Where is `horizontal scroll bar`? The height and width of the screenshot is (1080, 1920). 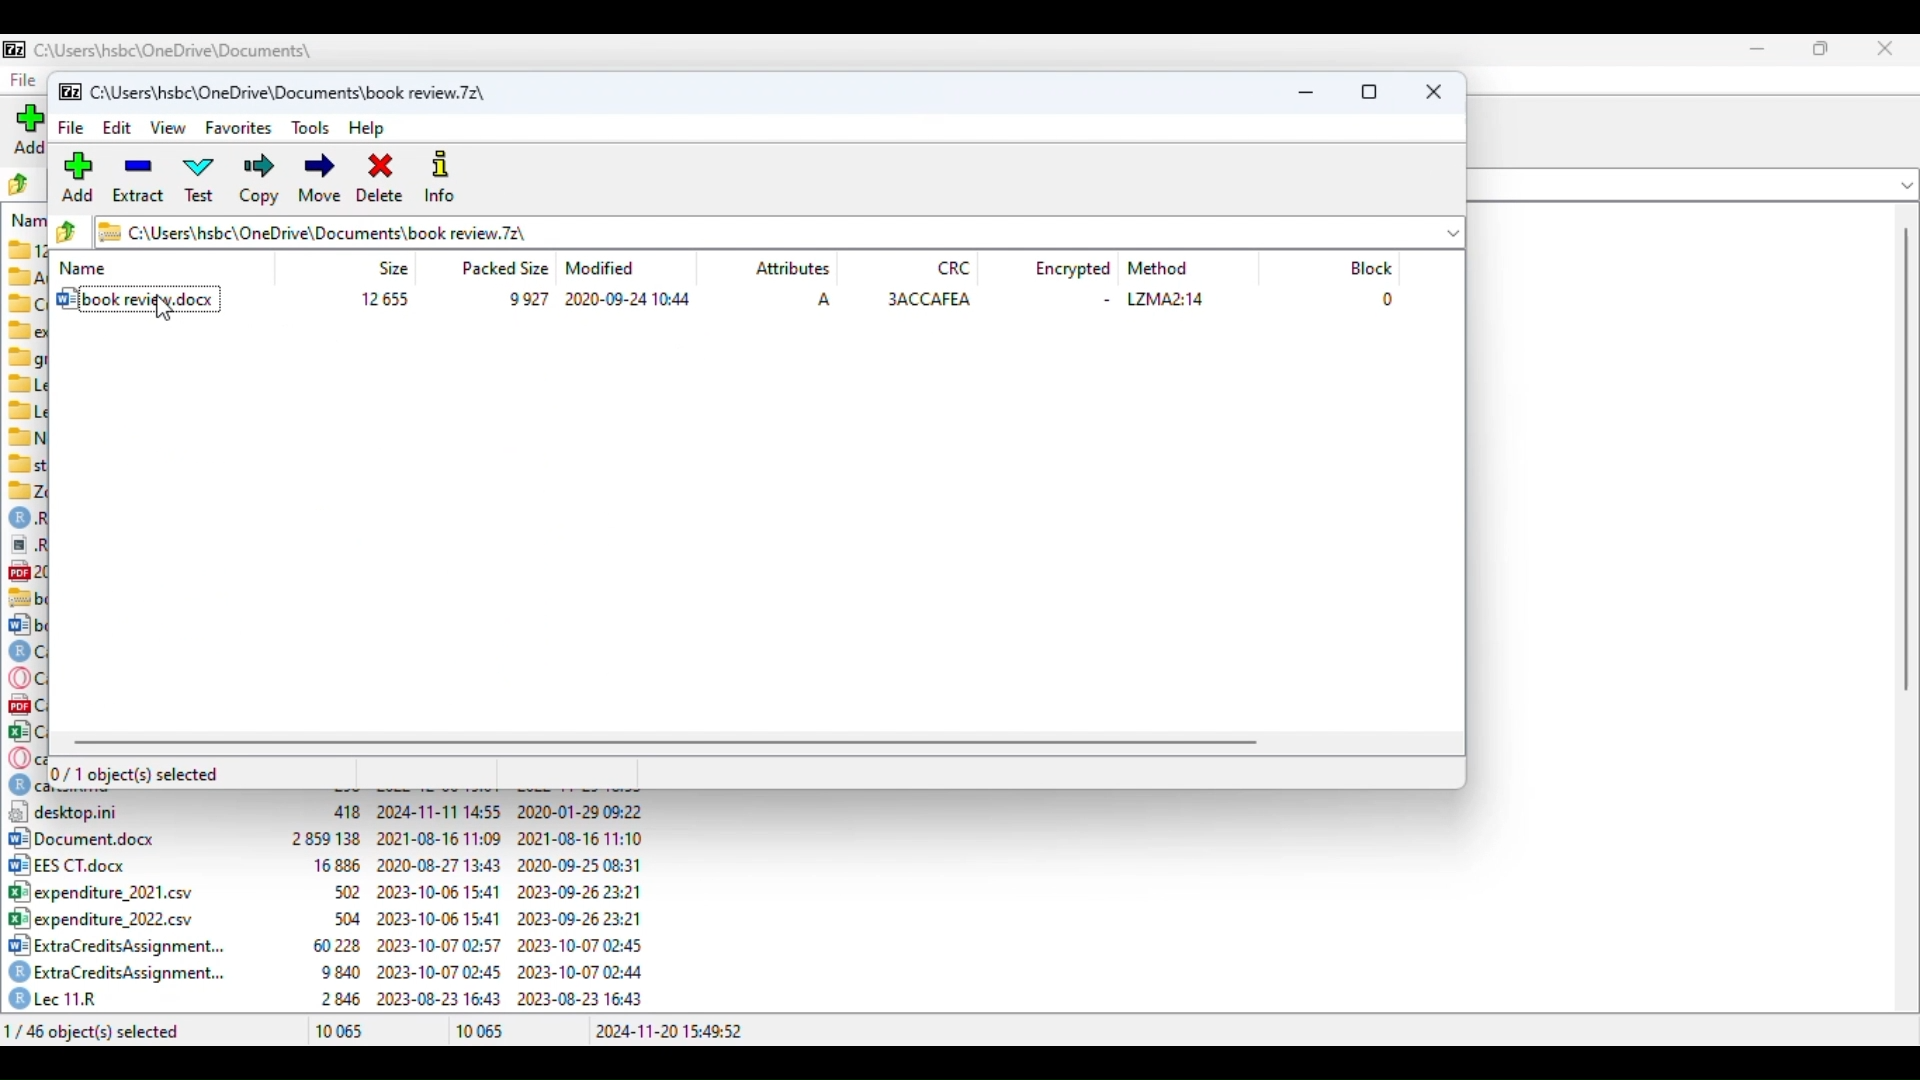 horizontal scroll bar is located at coordinates (664, 742).